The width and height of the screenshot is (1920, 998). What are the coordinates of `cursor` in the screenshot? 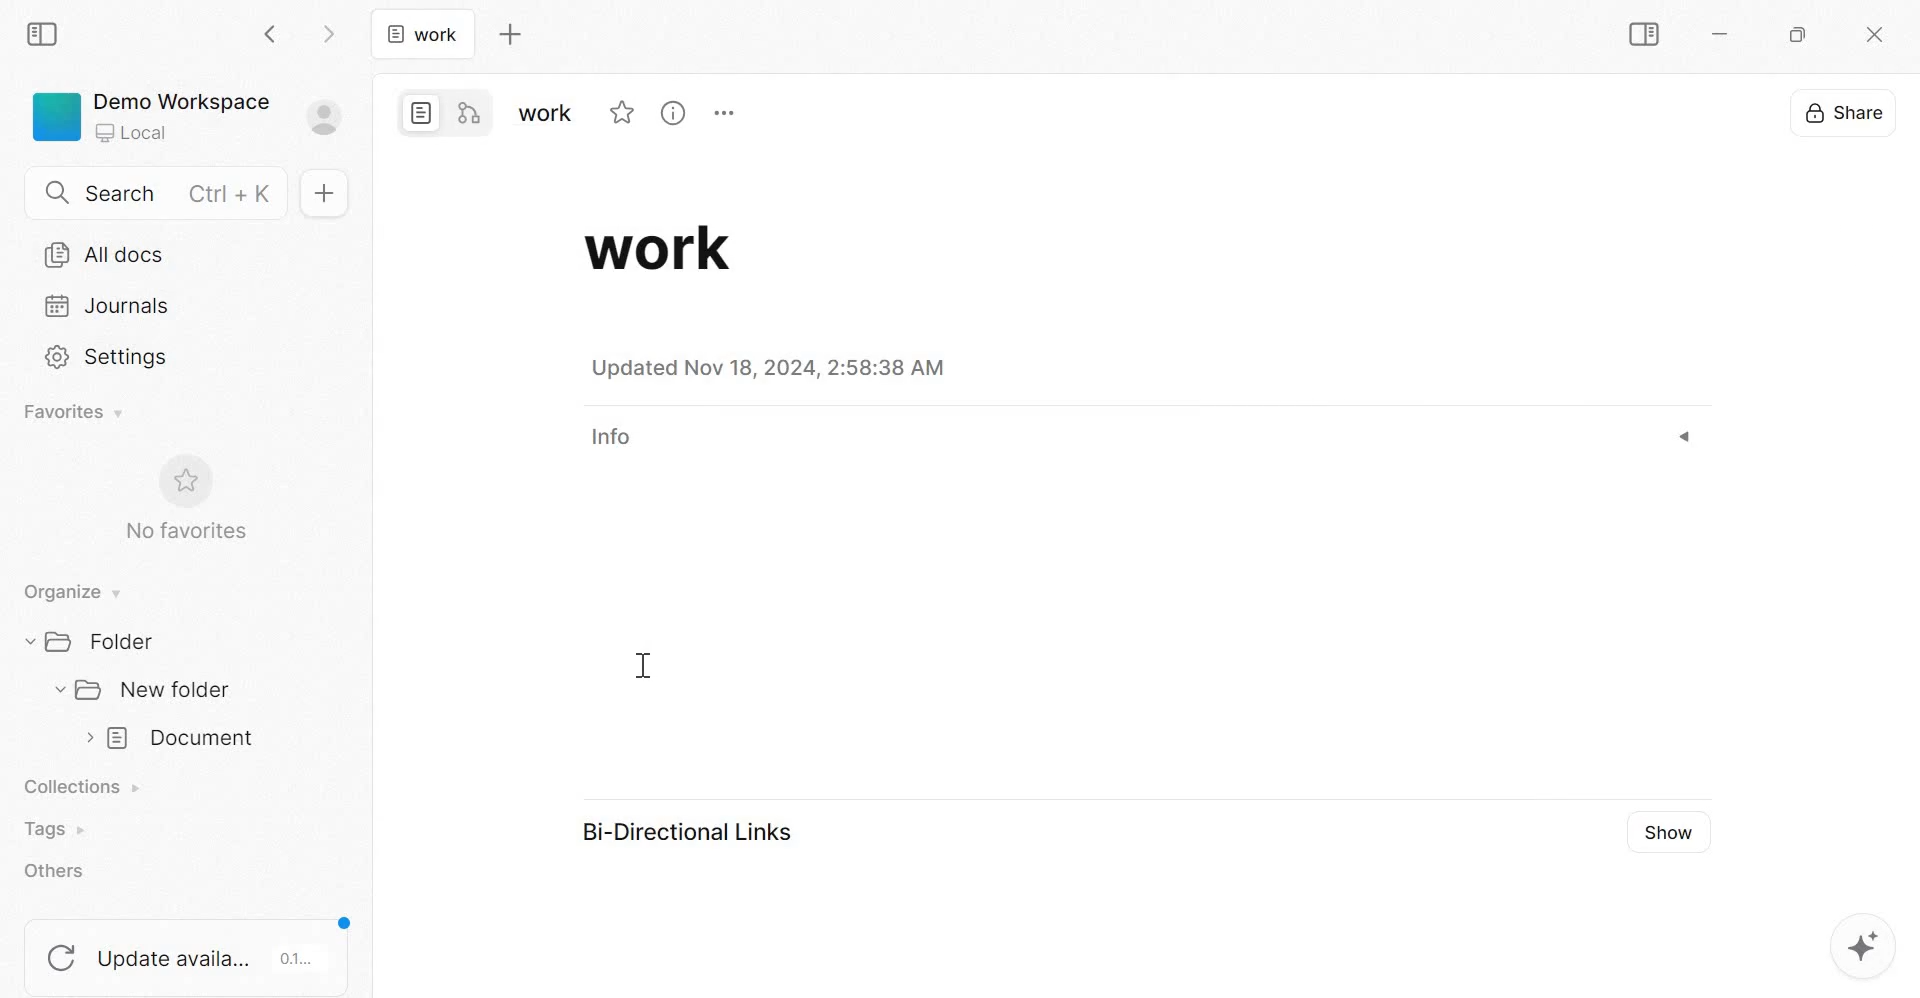 It's located at (642, 668).